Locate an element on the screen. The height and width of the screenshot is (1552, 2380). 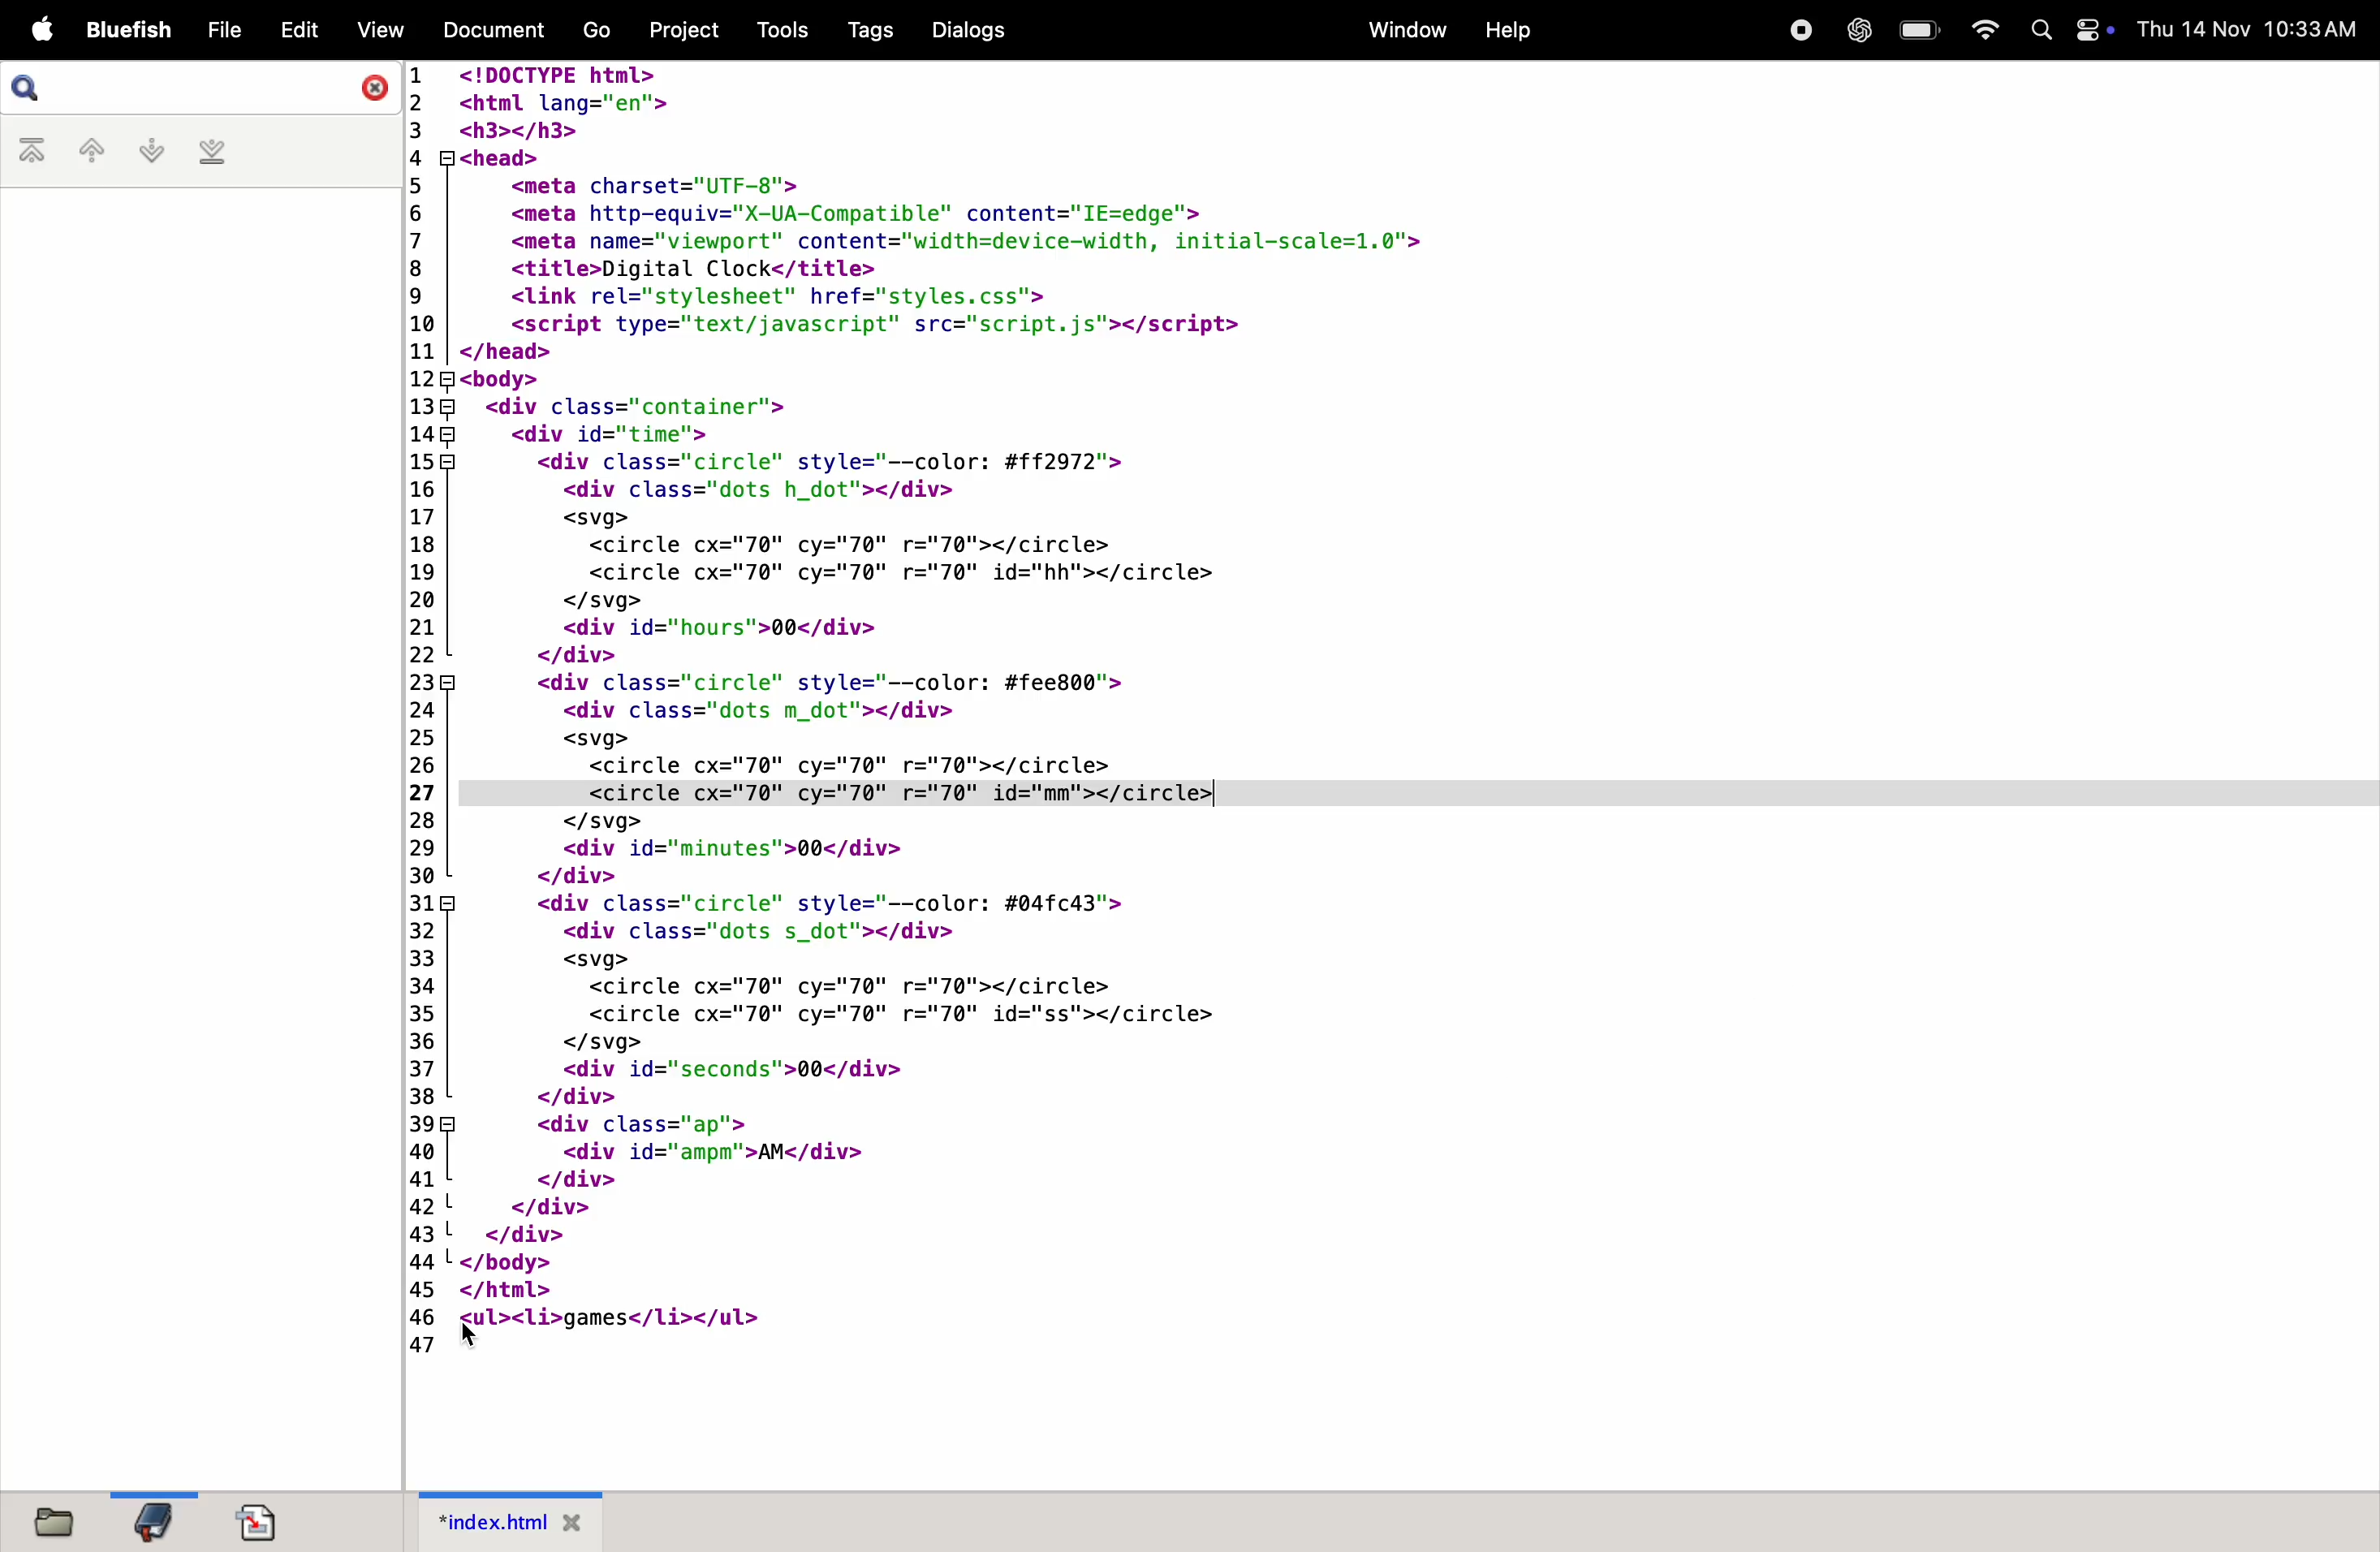
Date and time is located at coordinates (2247, 25).